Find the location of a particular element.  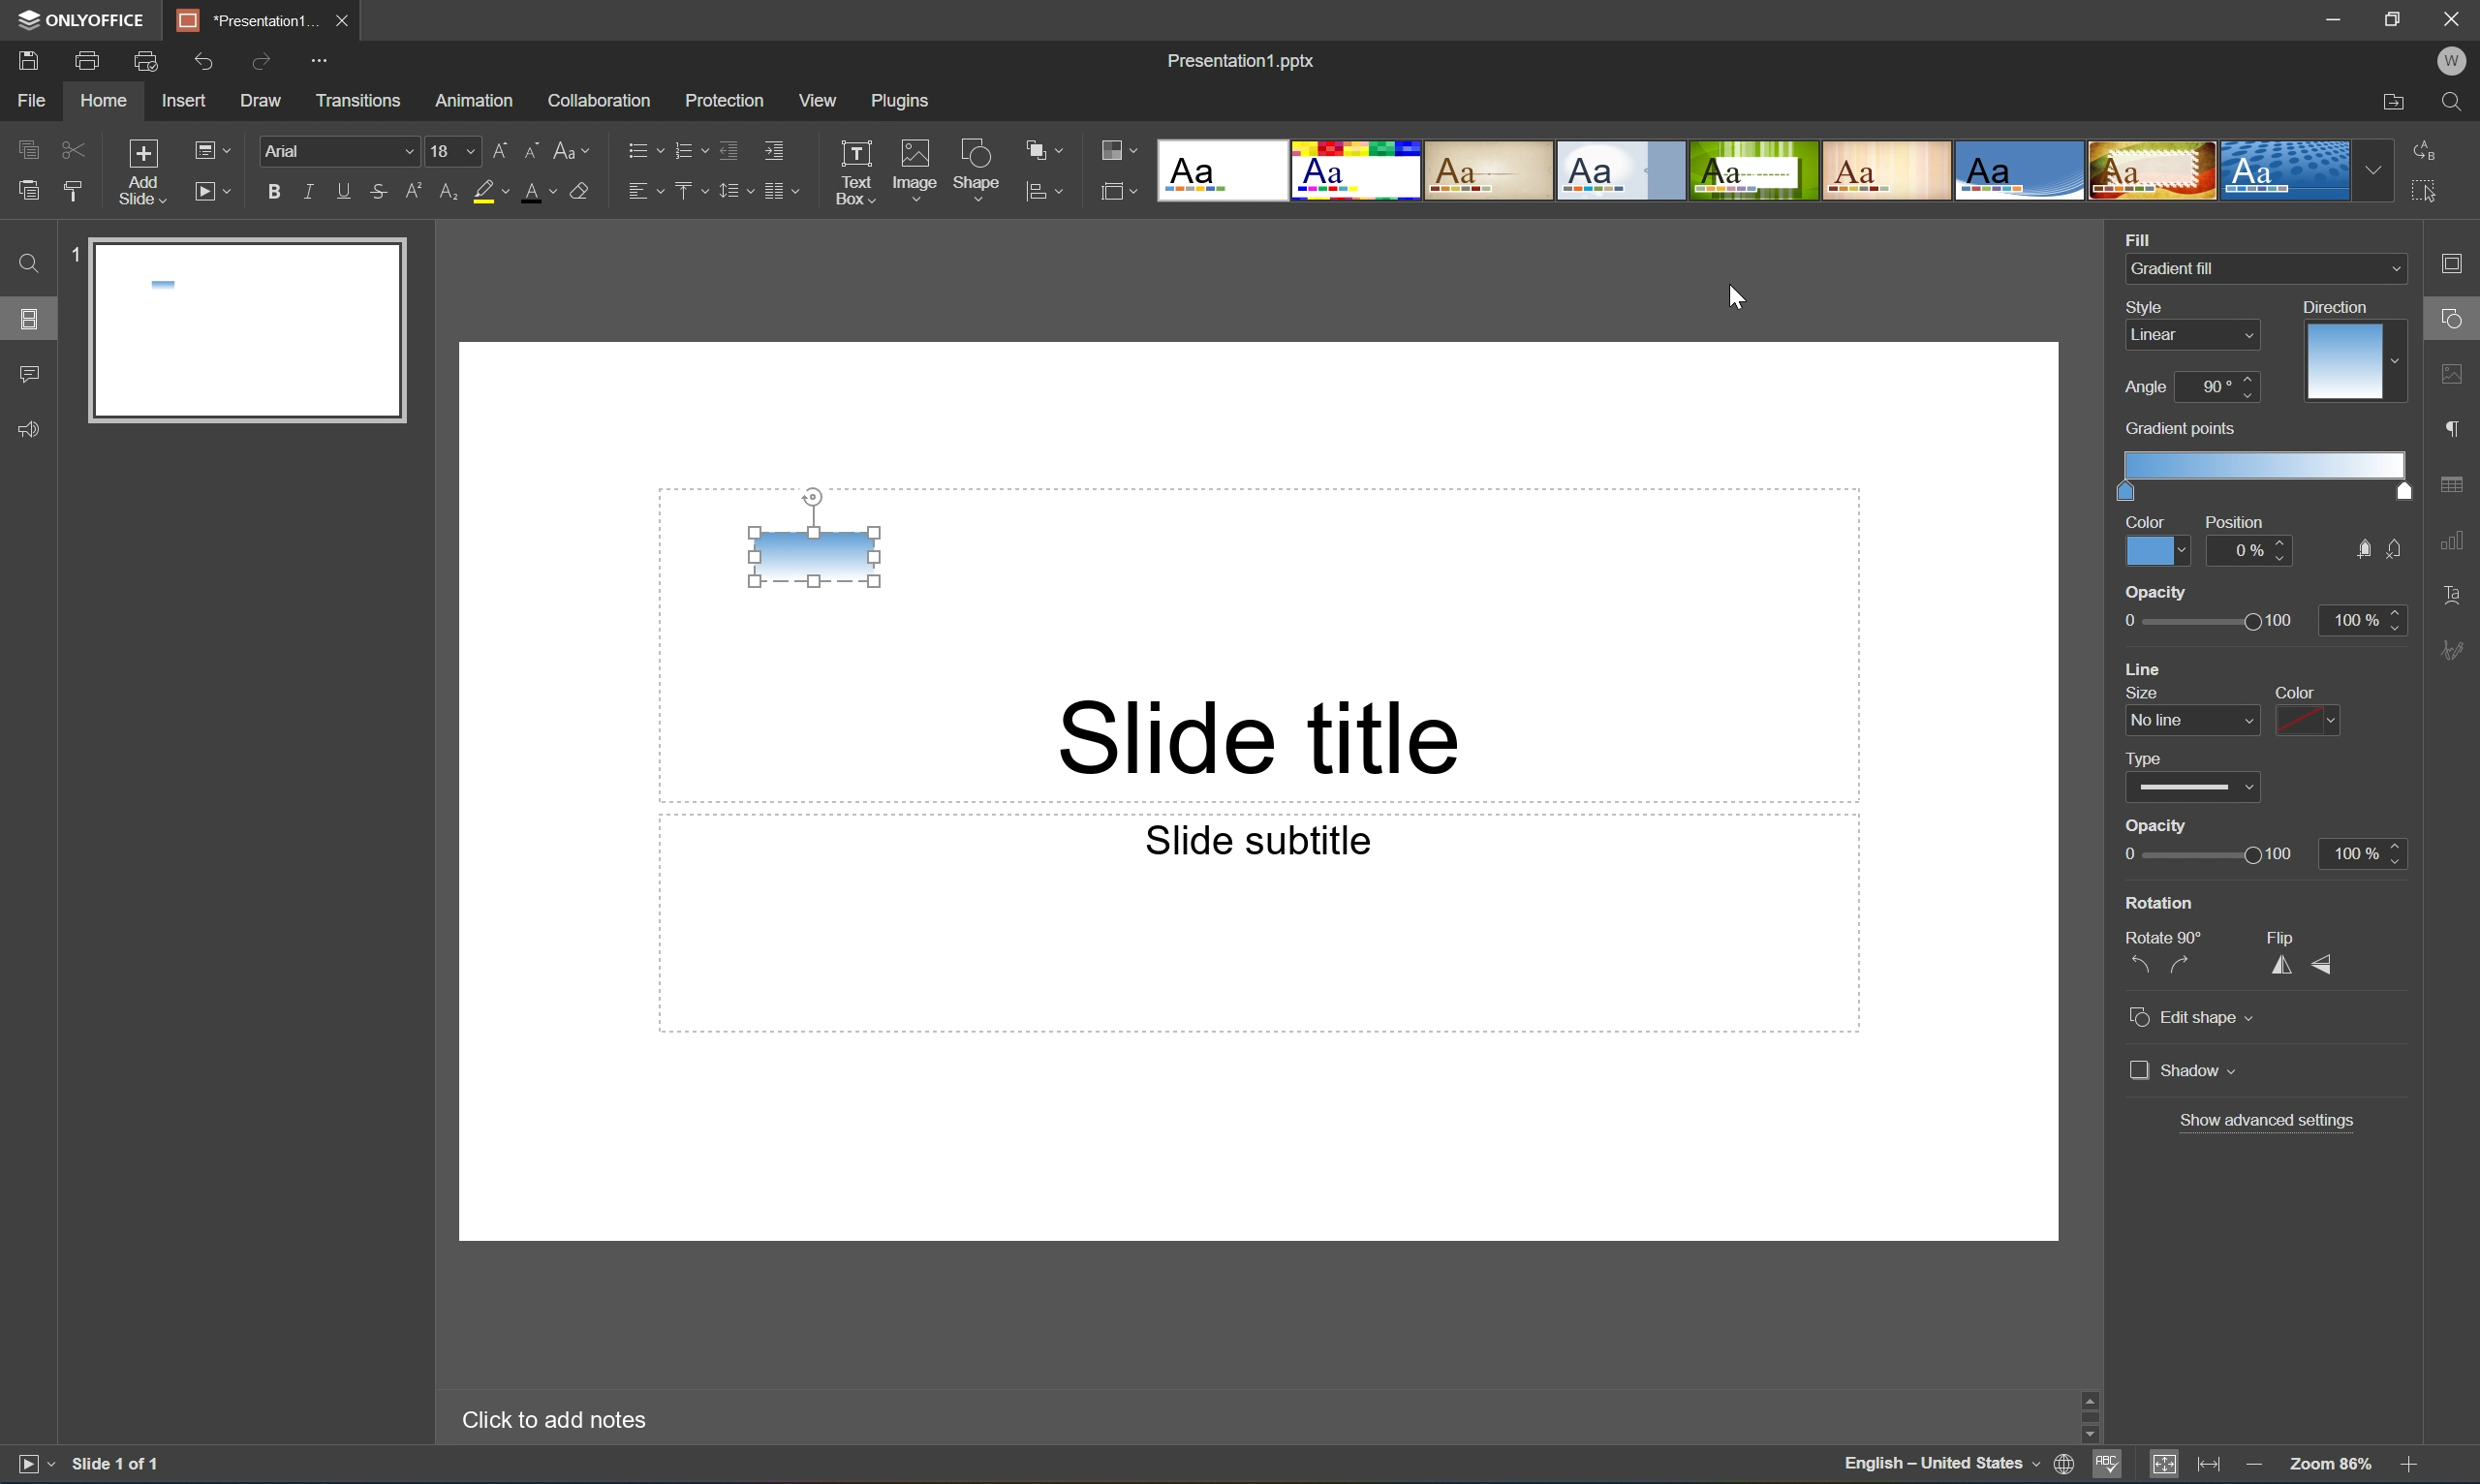

Amazon is located at coordinates (476, 98).